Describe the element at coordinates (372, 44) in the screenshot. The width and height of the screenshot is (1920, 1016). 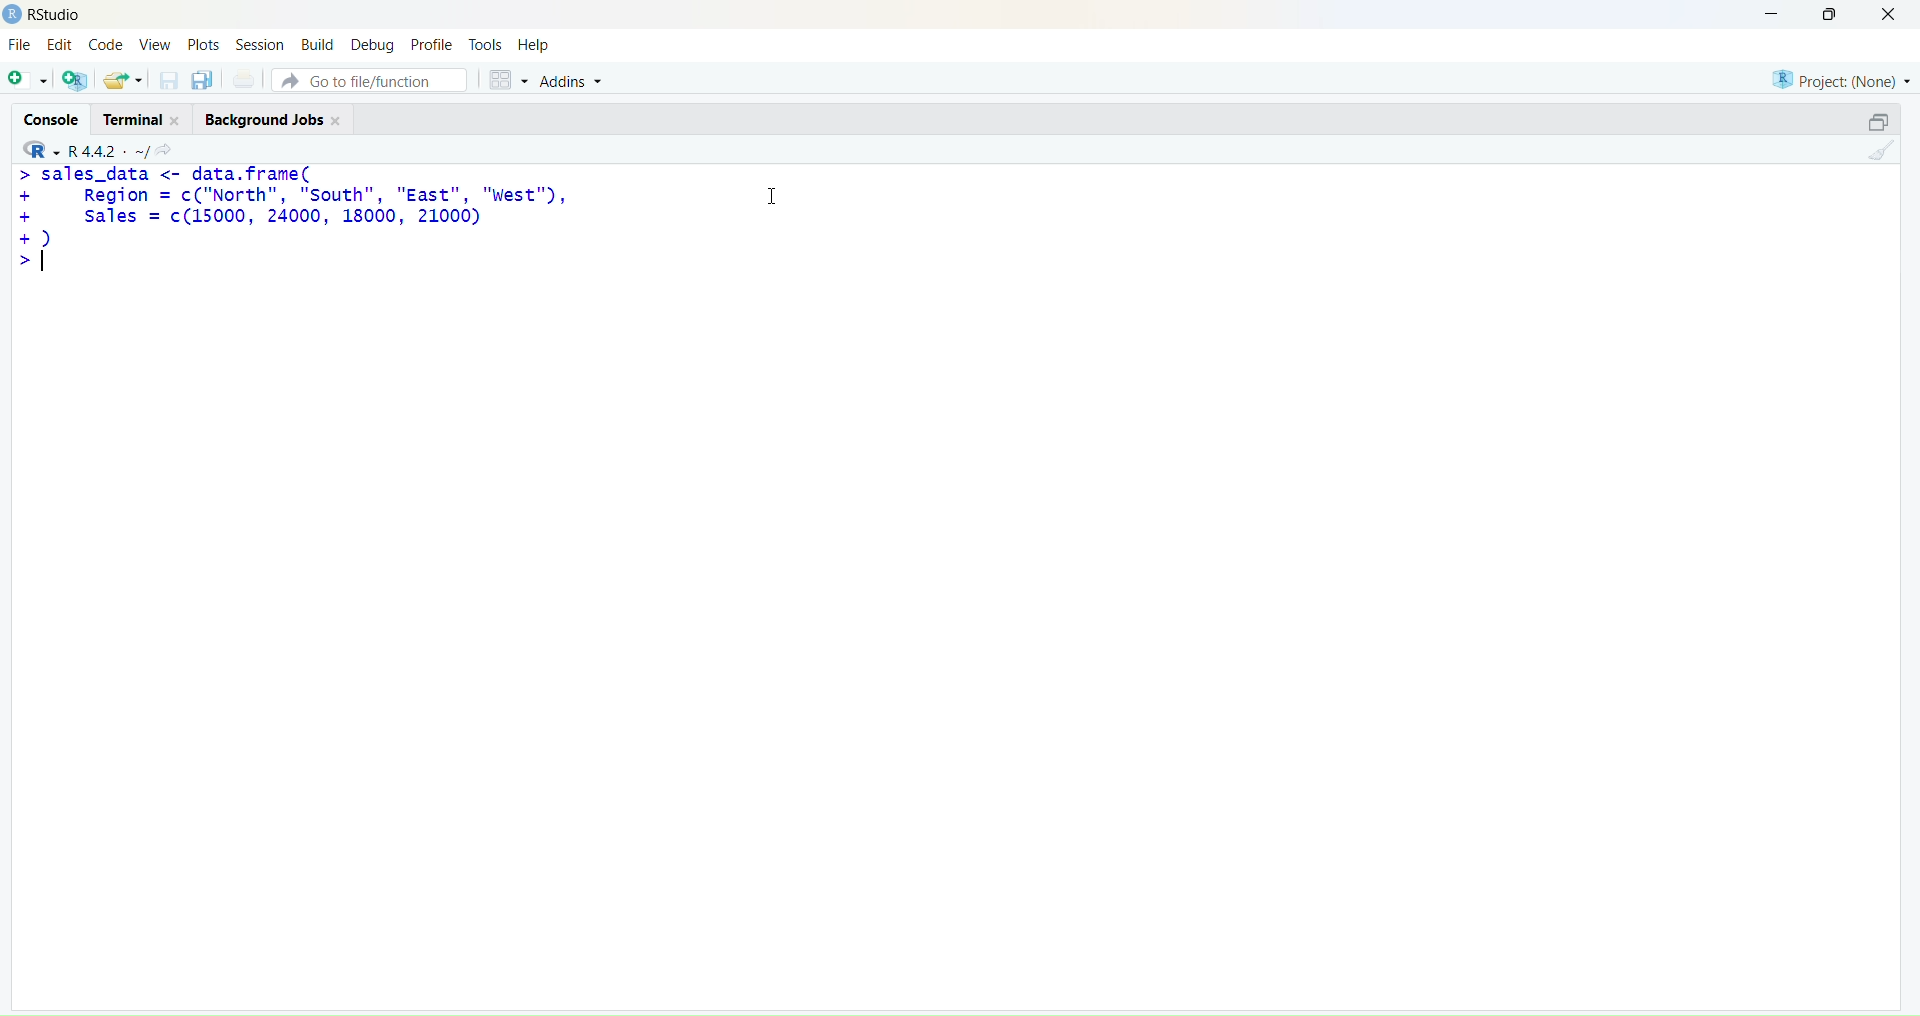
I see `Debug` at that location.